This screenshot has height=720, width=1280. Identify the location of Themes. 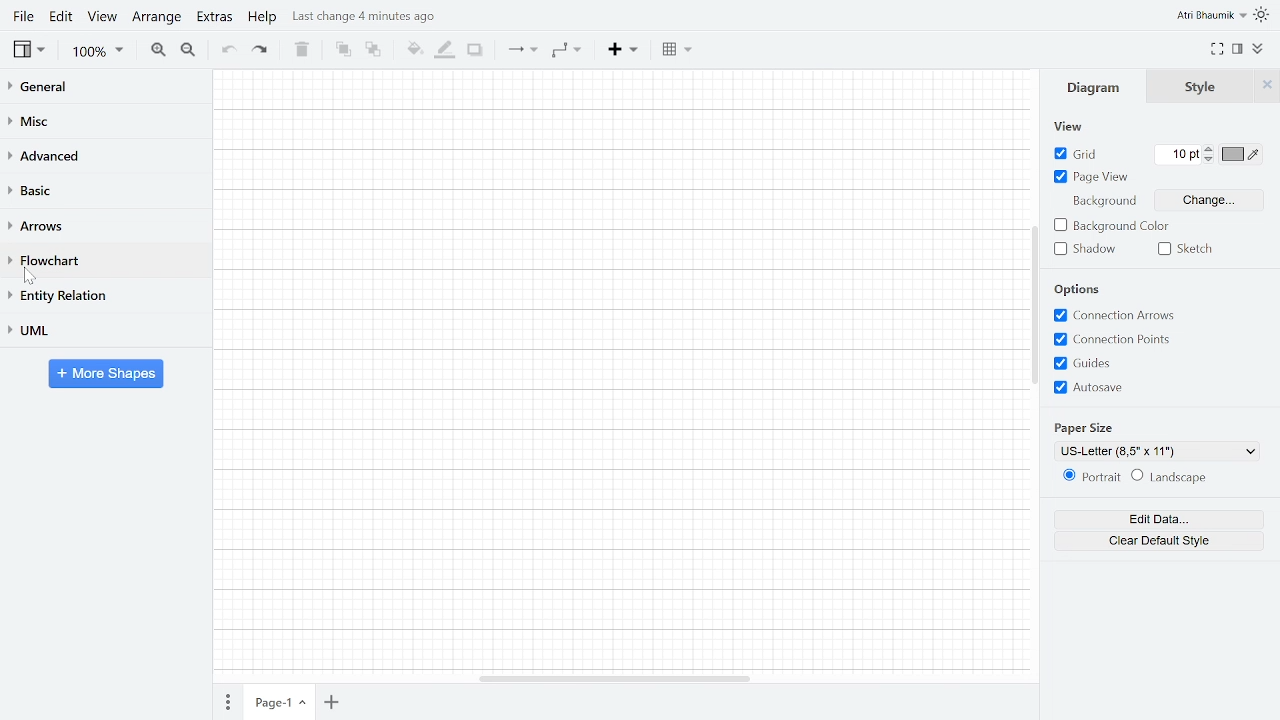
(1264, 15).